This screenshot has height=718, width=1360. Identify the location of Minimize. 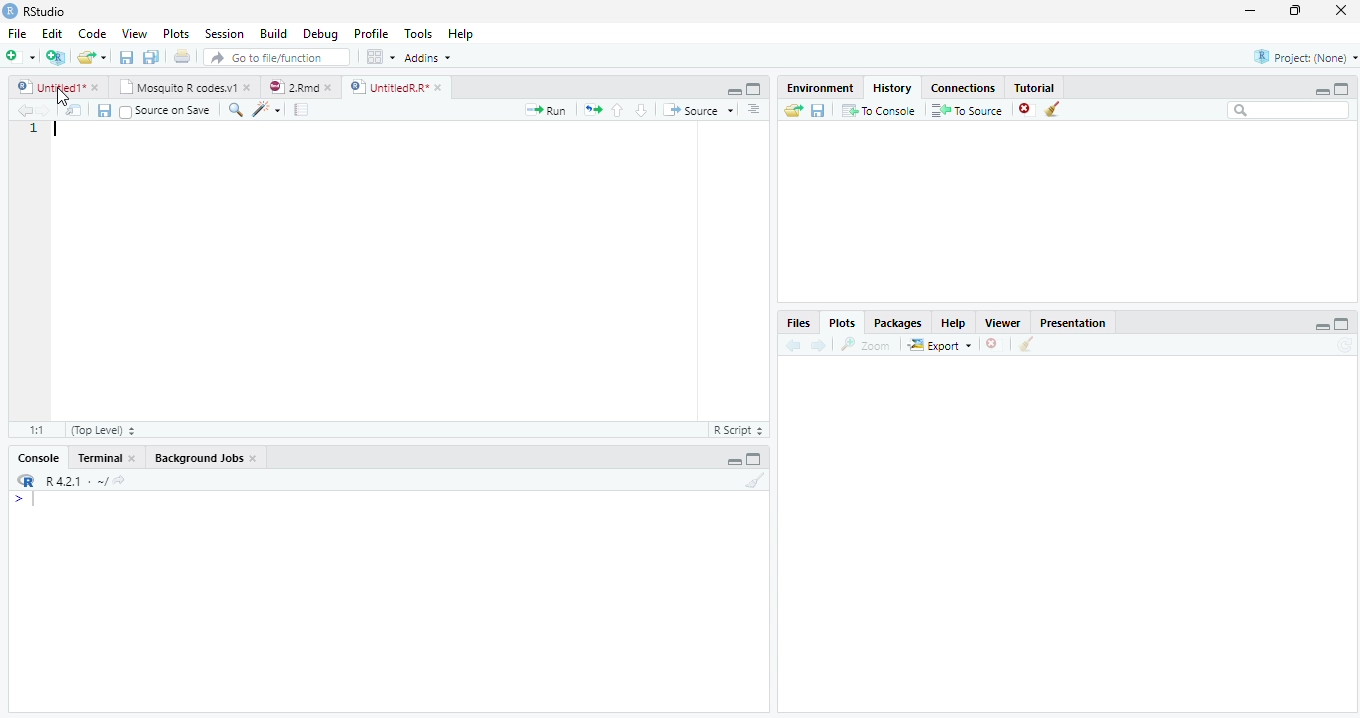
(731, 90).